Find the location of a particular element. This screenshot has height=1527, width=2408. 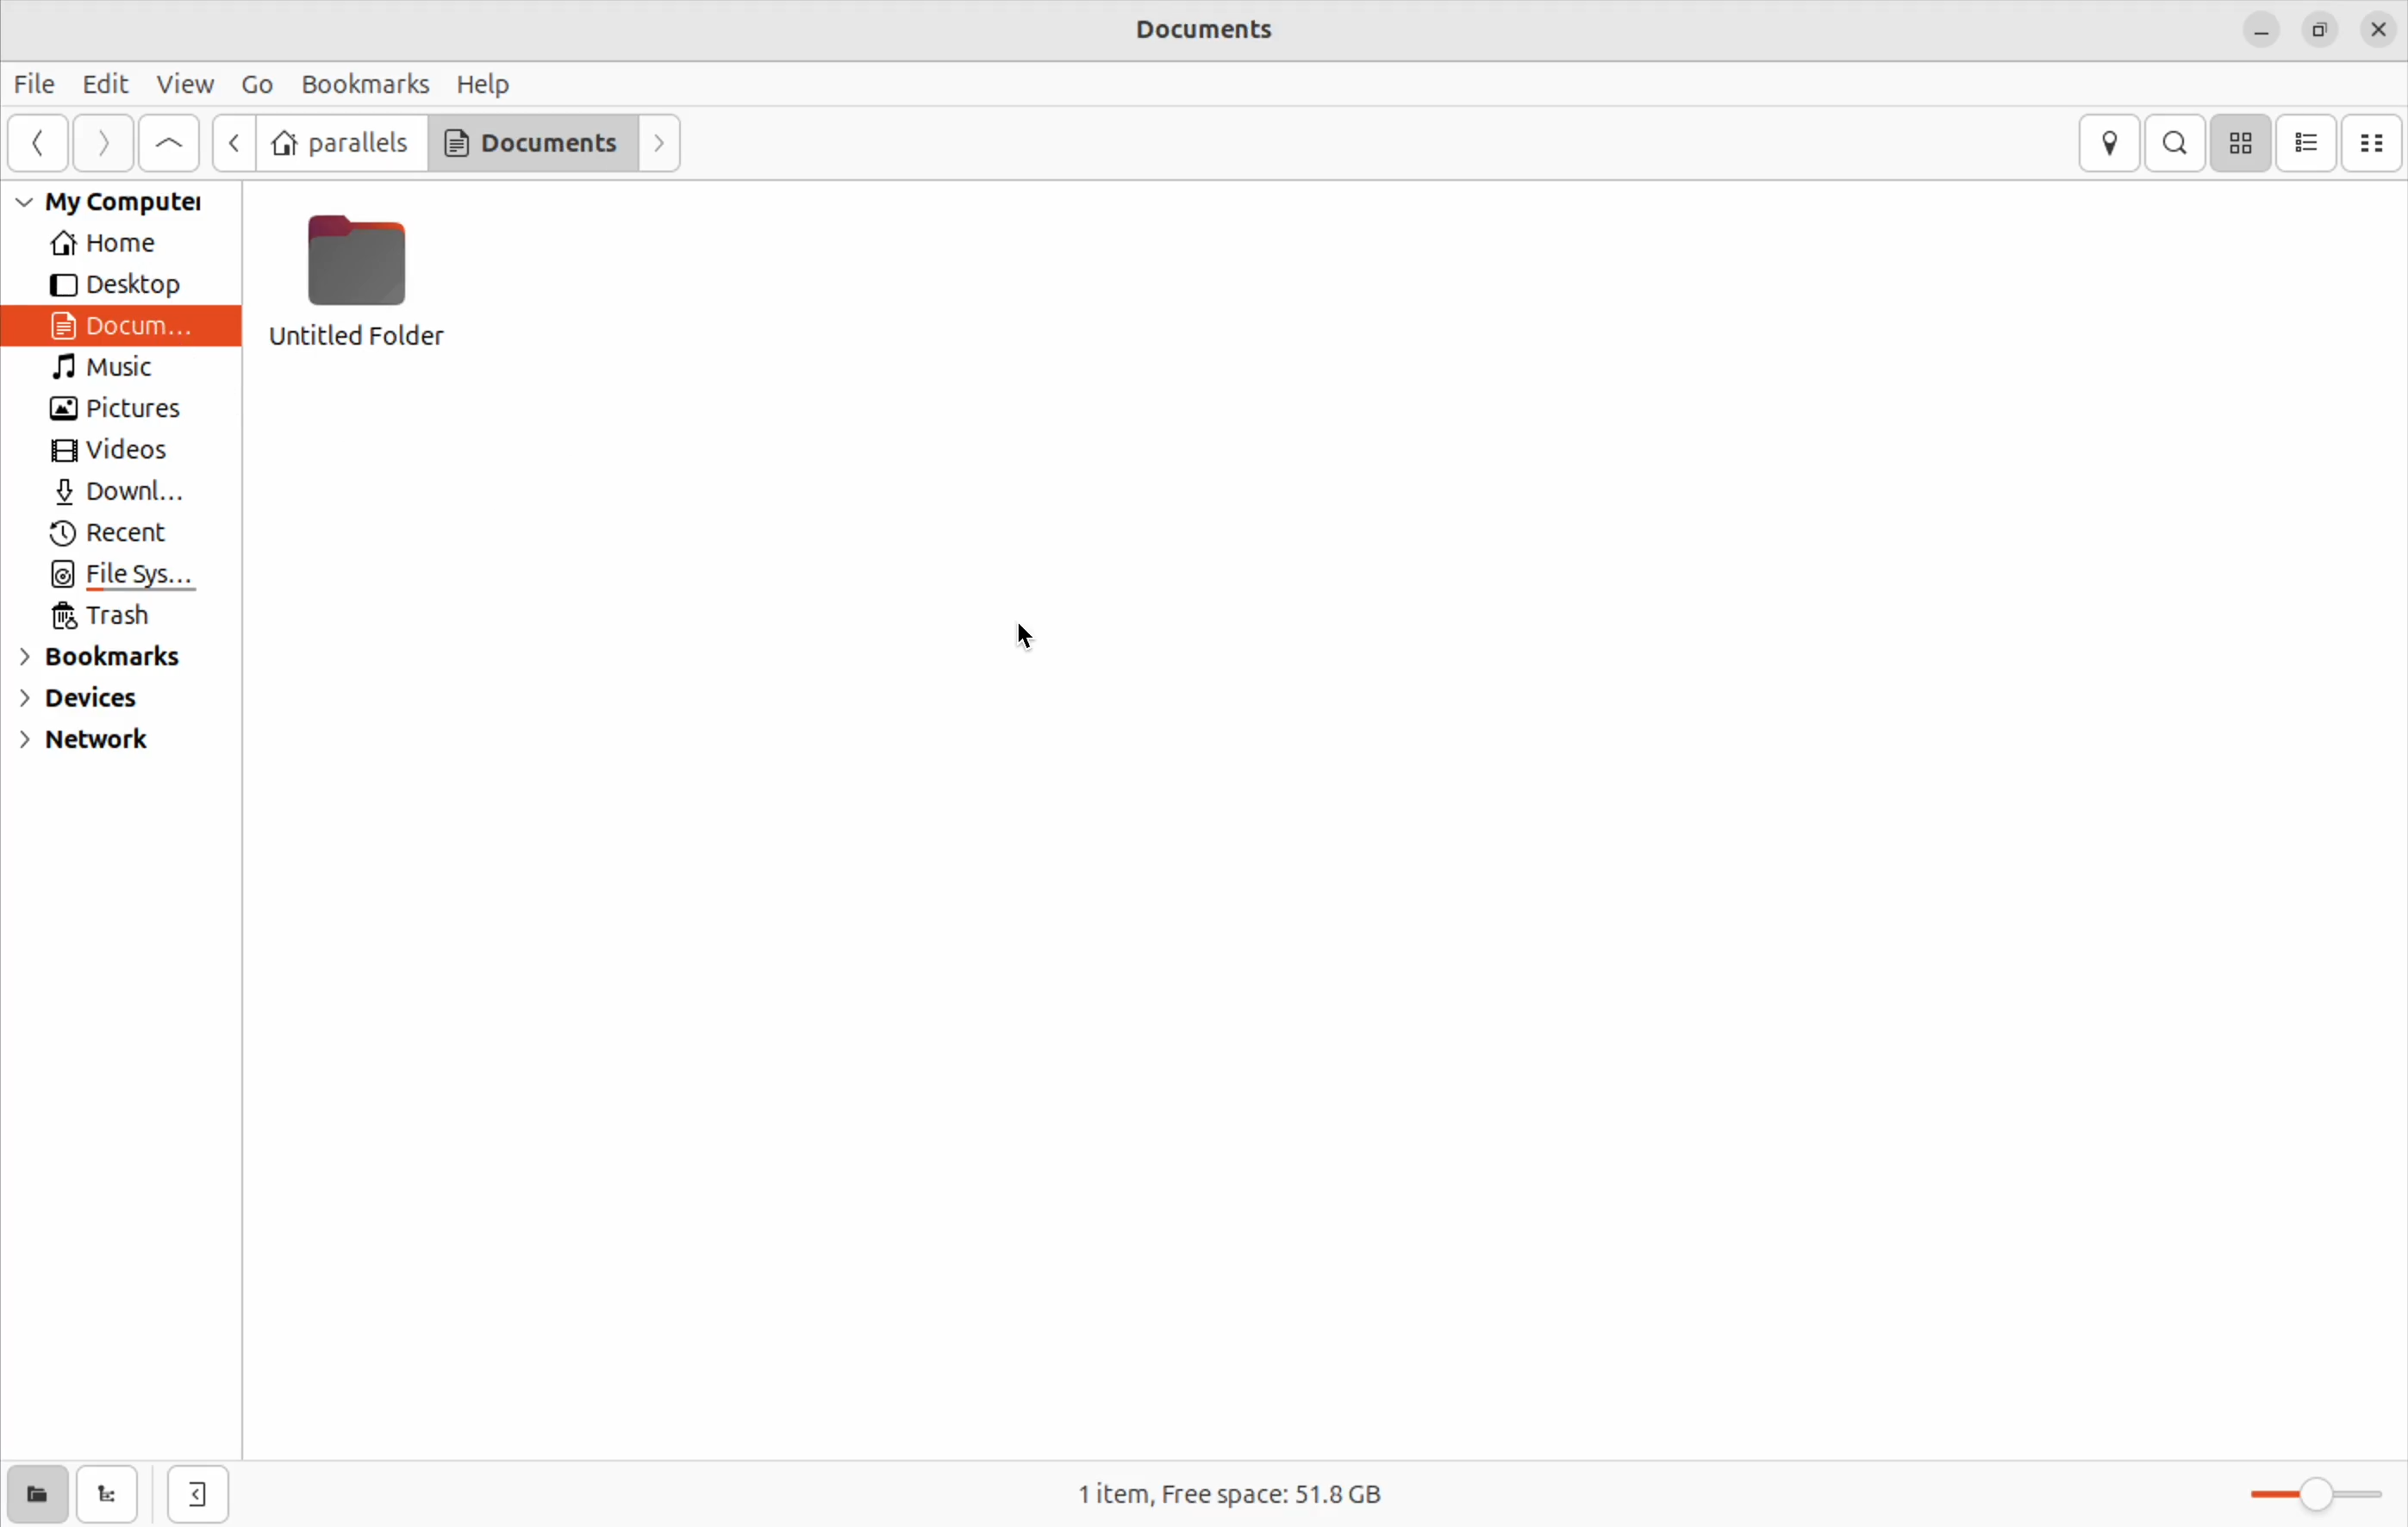

Previous is located at coordinates (43, 141).